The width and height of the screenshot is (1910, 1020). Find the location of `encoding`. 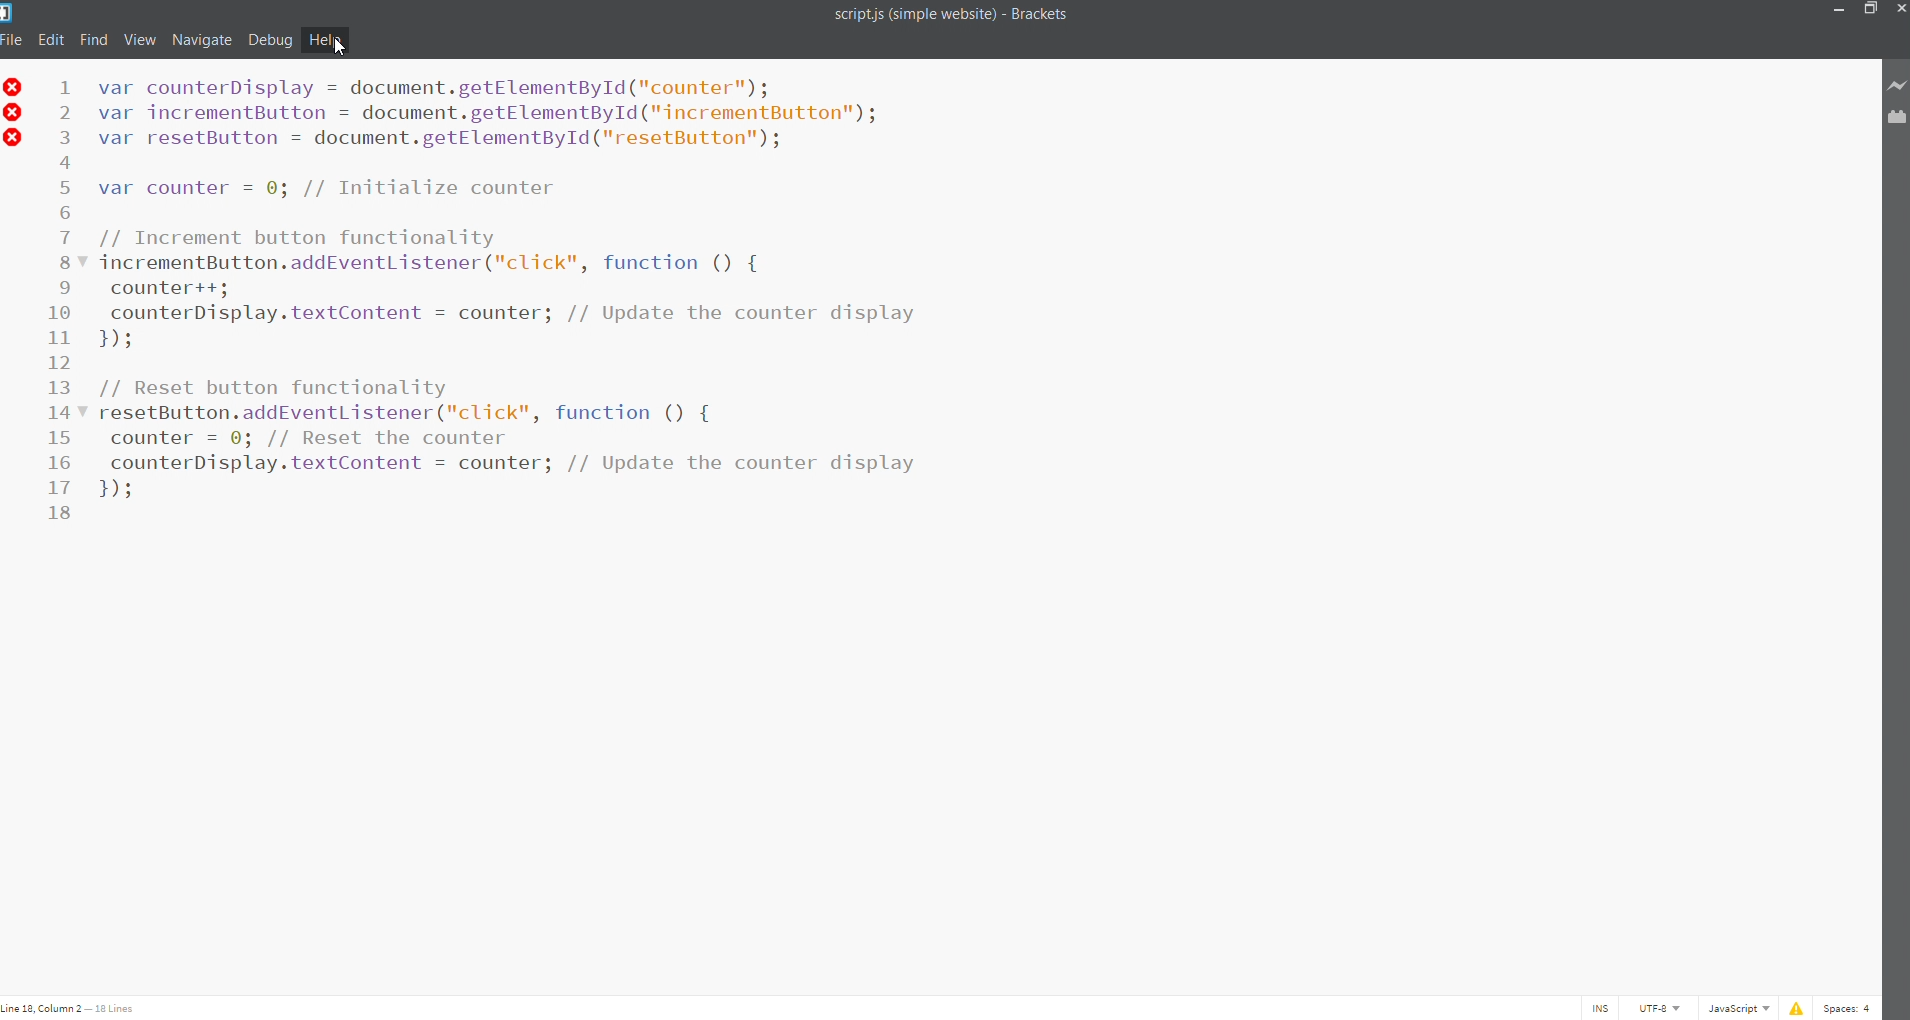

encoding is located at coordinates (1660, 1008).